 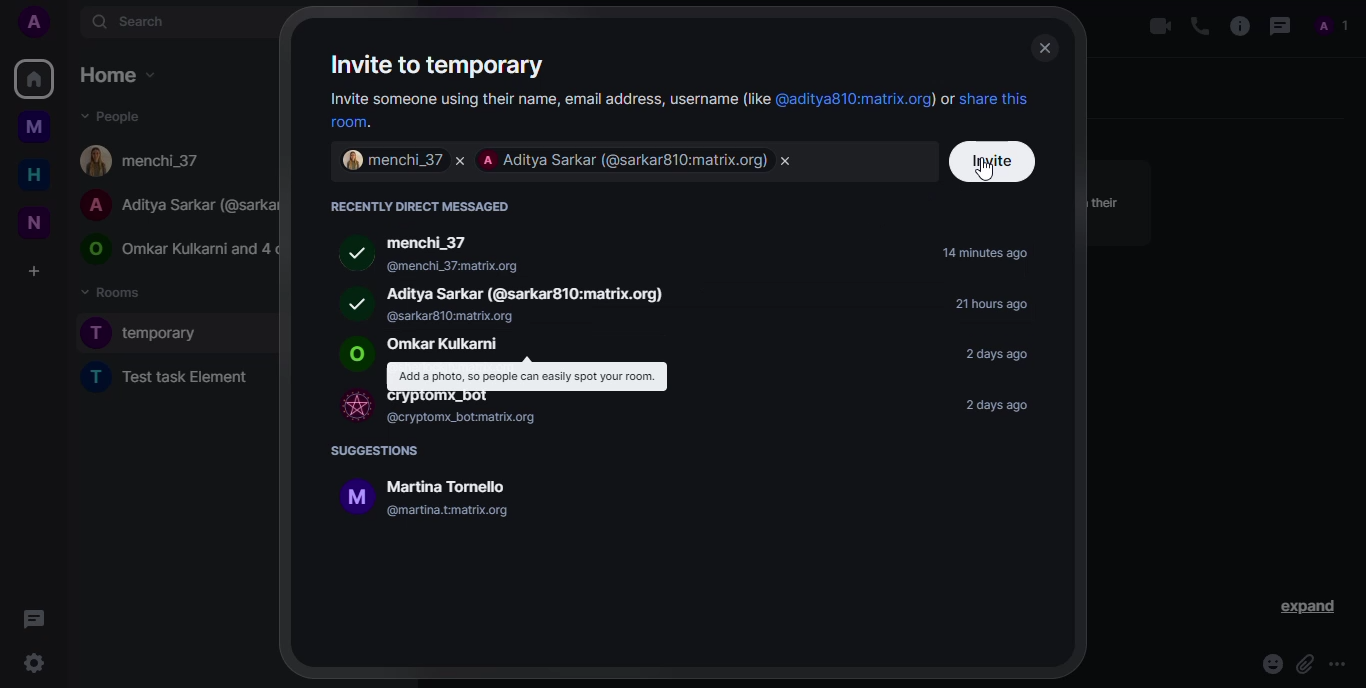 What do you see at coordinates (683, 109) in the screenshot?
I see `Invite someone using their name, email address, username (like @aditya810:matrix.org) or share this room.` at bounding box center [683, 109].